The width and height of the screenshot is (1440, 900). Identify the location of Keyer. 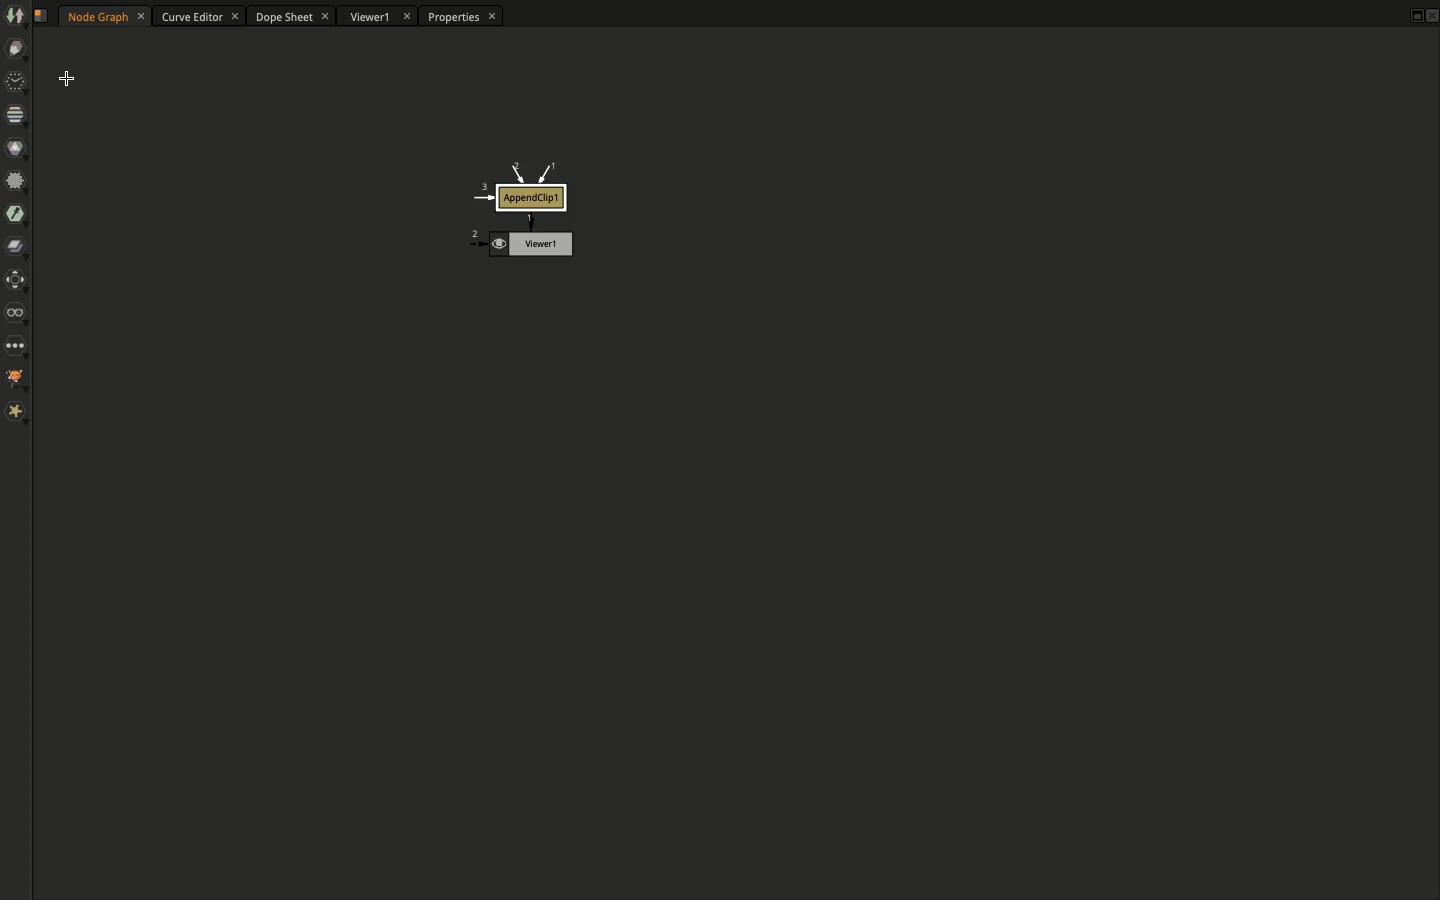
(16, 216).